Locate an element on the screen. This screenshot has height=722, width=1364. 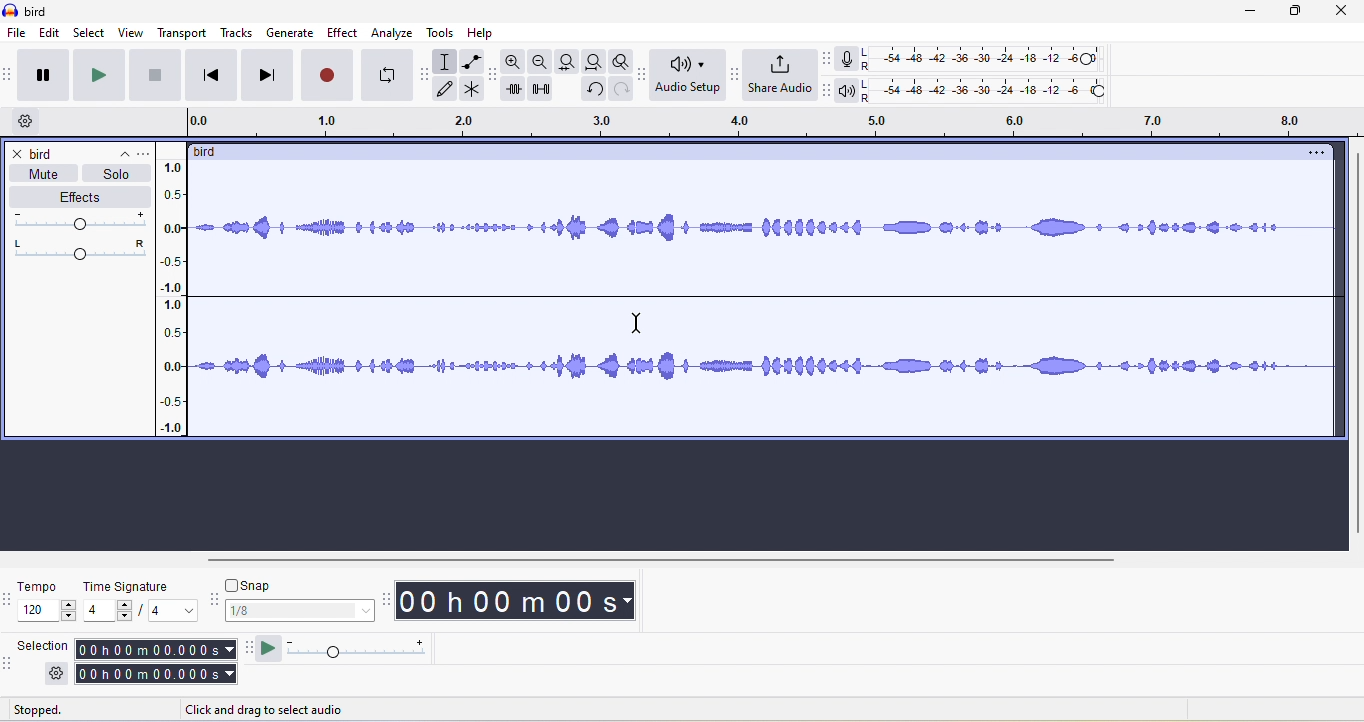
play is located at coordinates (103, 76).